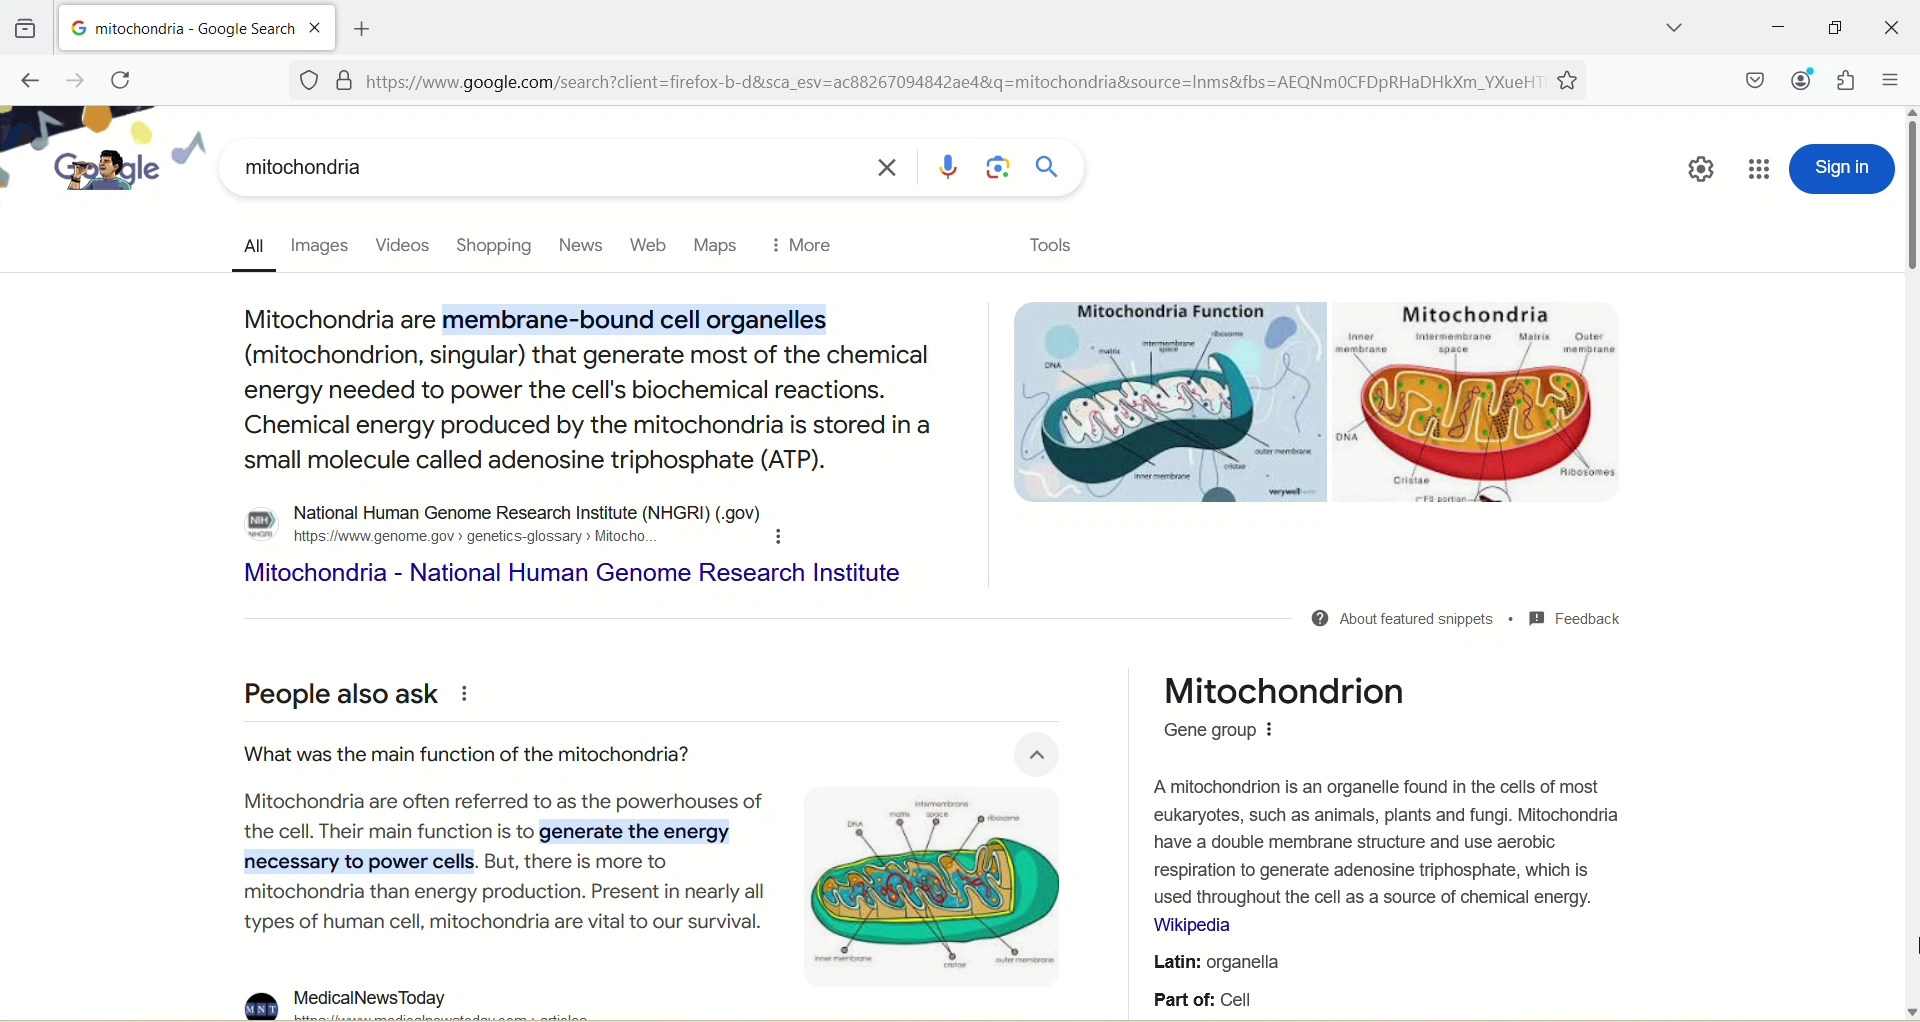  I want to click on go forward one page, so click(70, 79).